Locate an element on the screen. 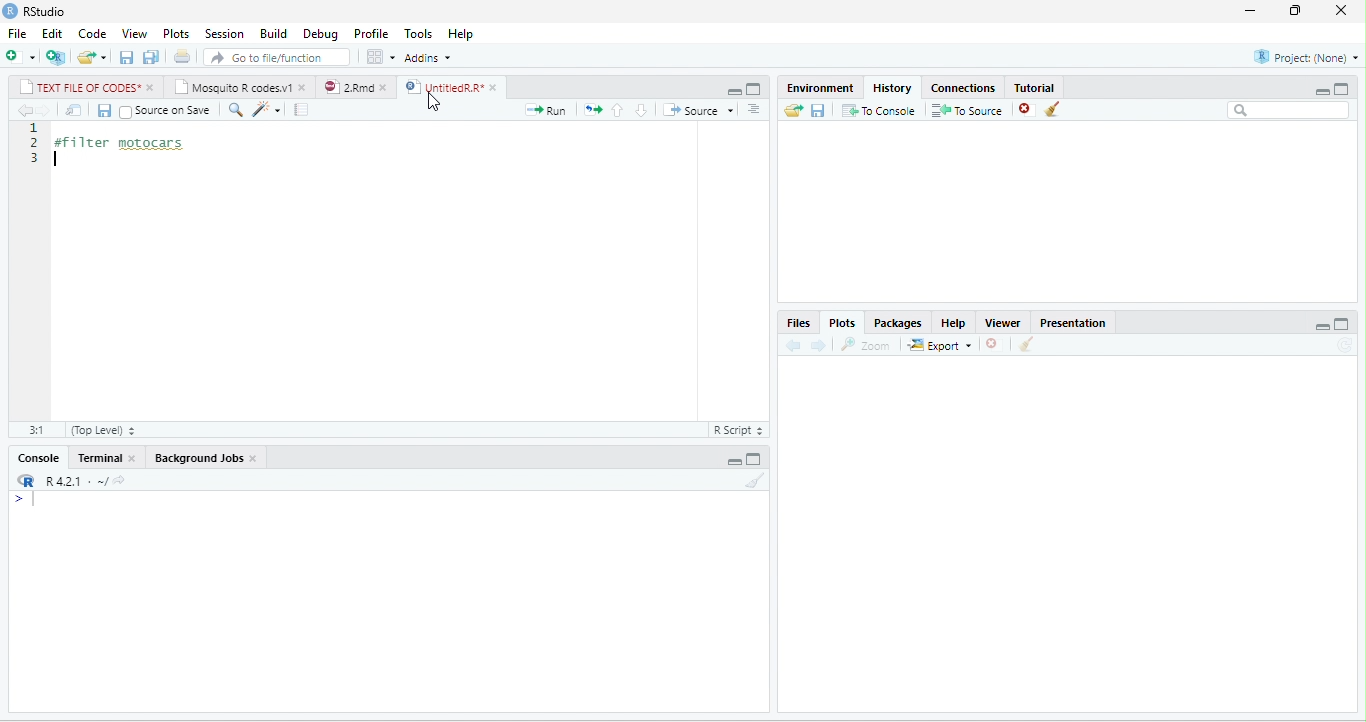  R script is located at coordinates (738, 430).